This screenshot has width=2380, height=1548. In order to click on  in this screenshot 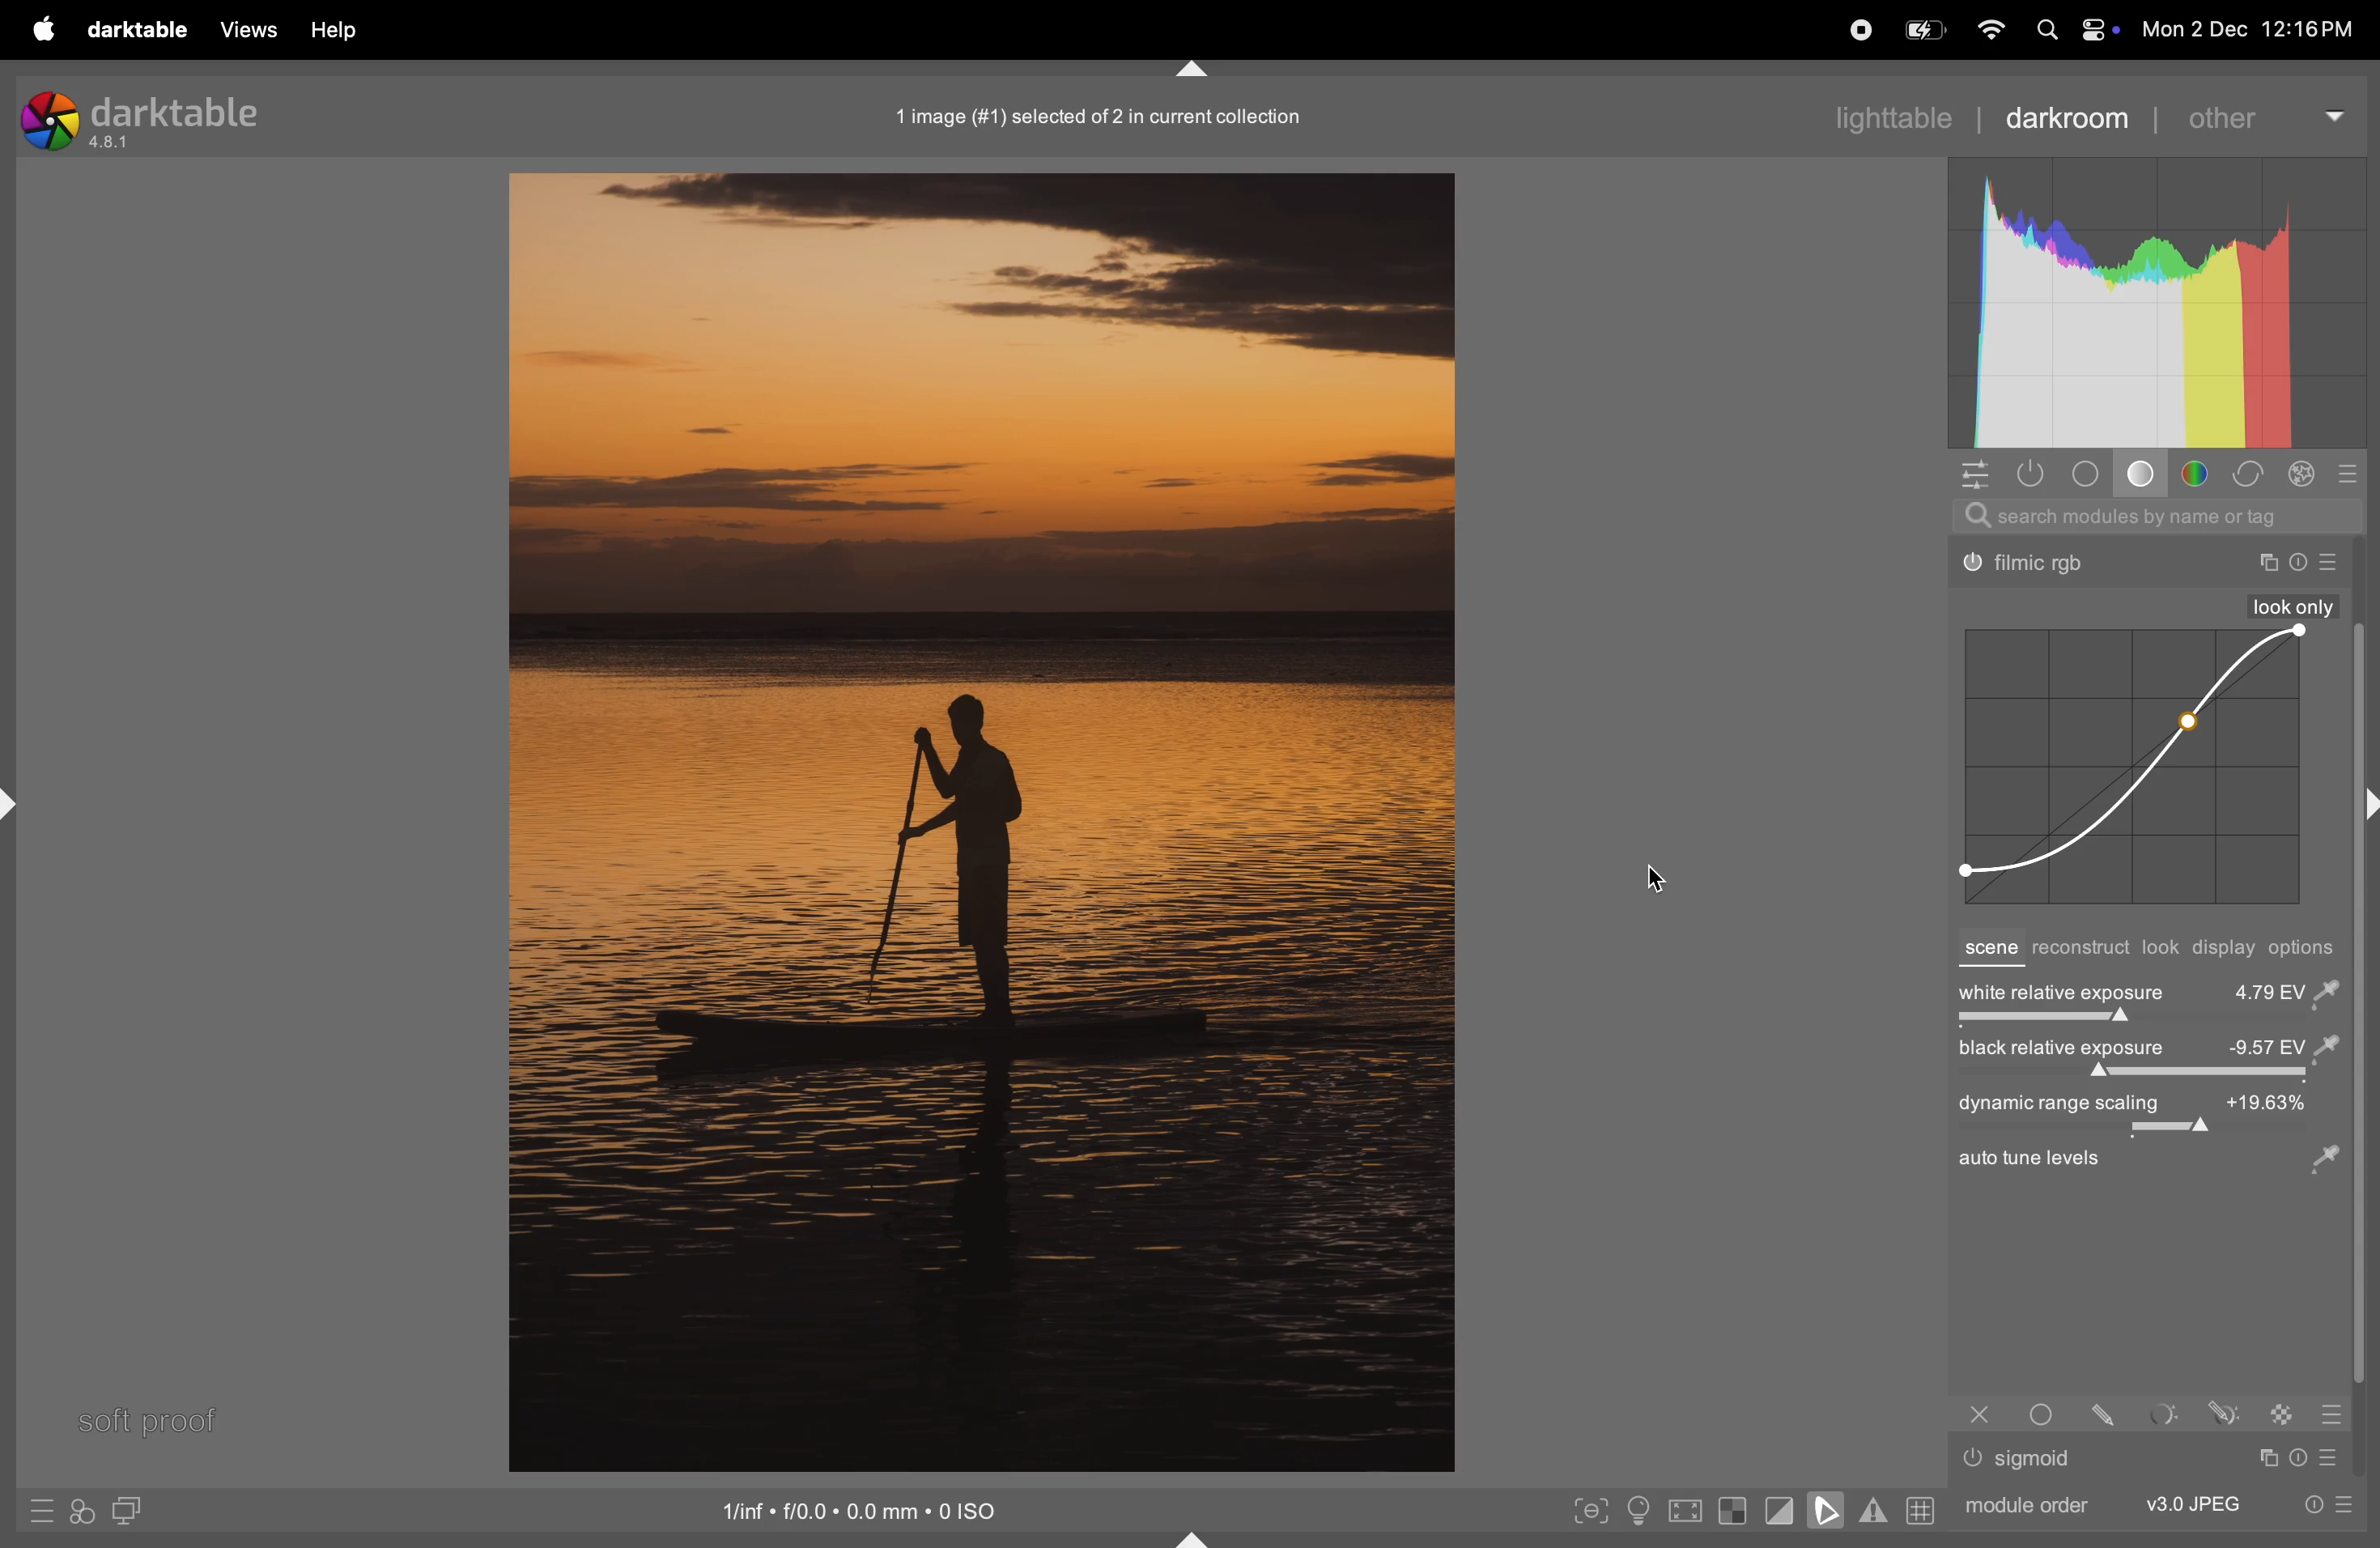, I will do `click(2266, 563)`.